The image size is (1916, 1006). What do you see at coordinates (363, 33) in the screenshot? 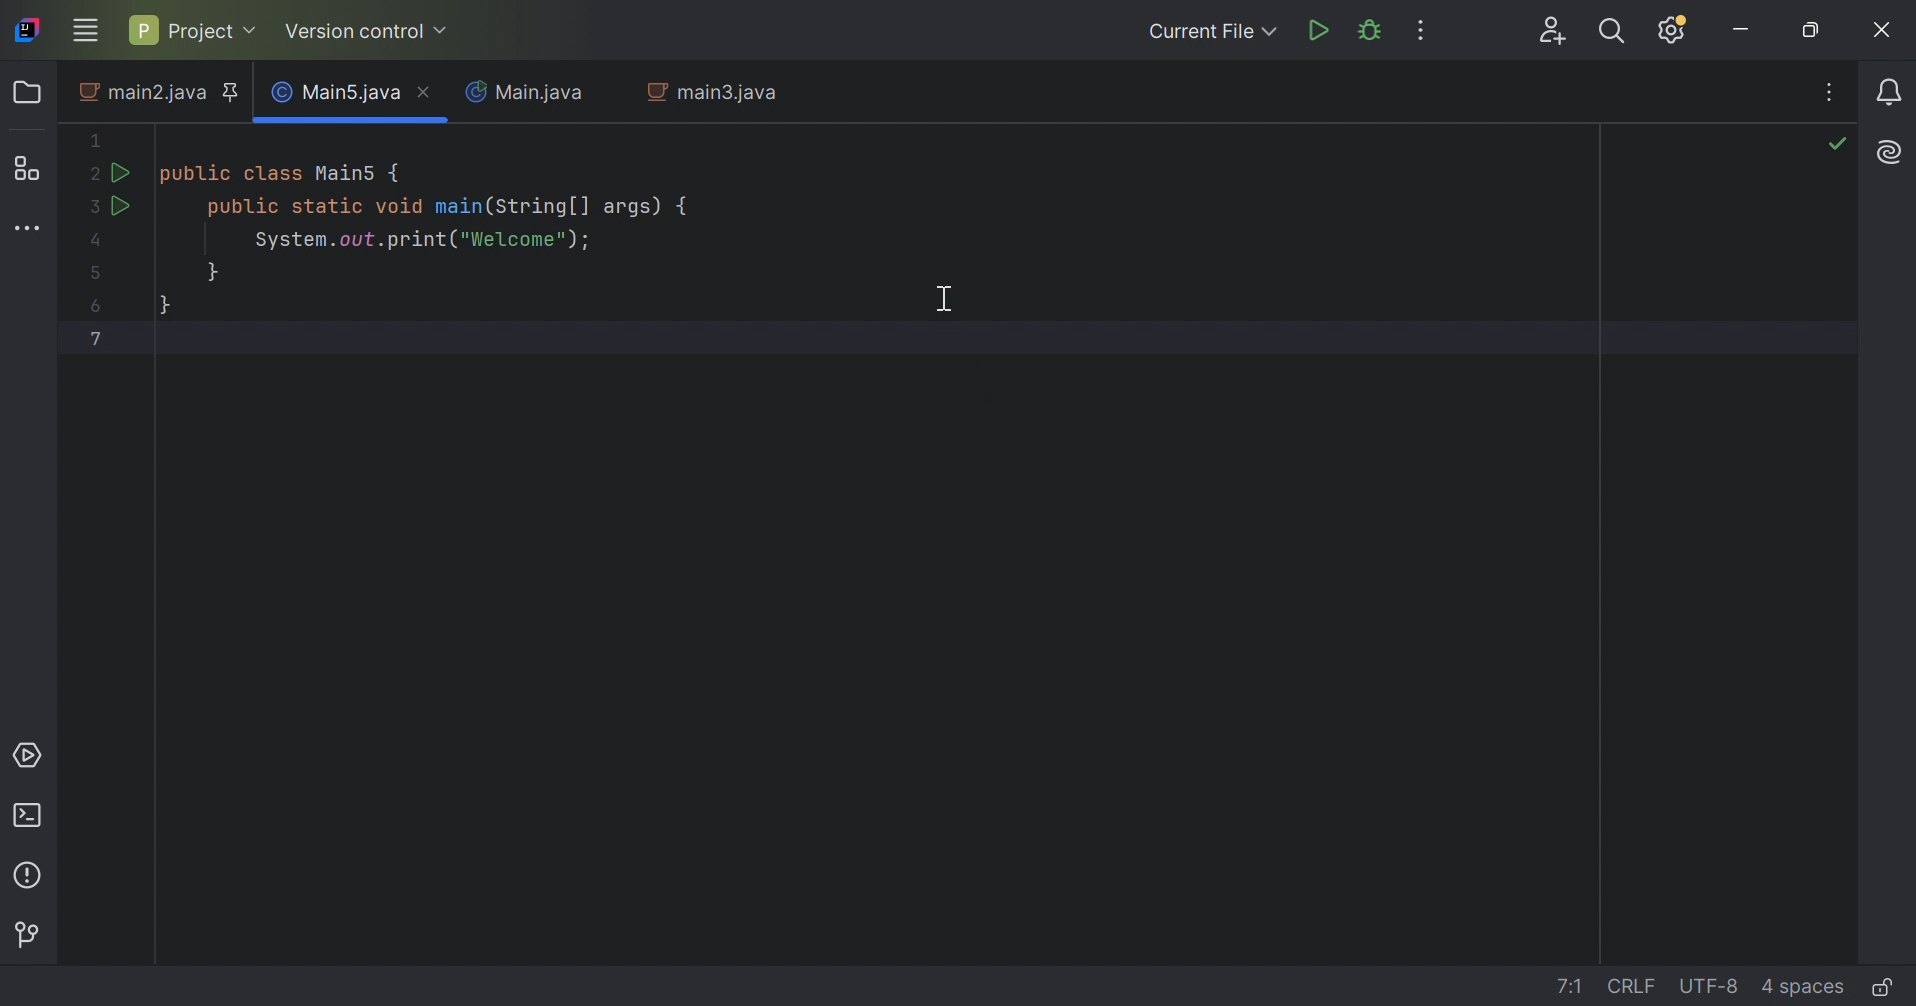
I see `Version control` at bounding box center [363, 33].